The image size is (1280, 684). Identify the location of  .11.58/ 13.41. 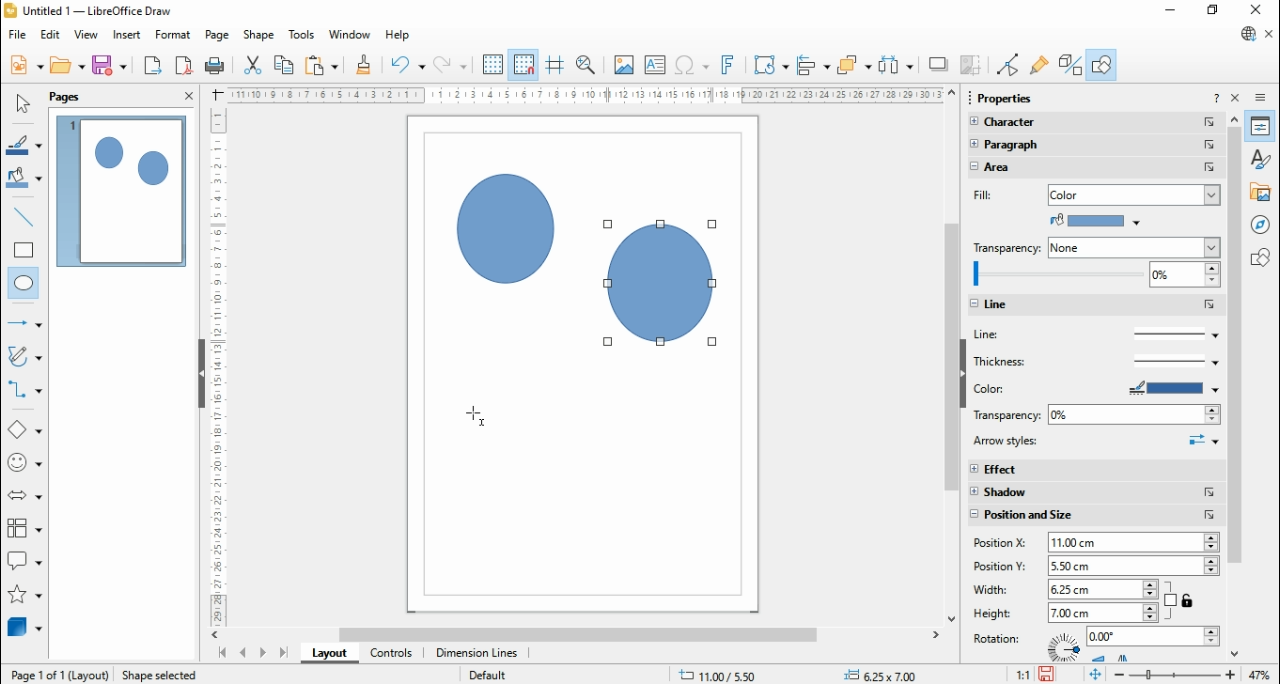
(719, 674).